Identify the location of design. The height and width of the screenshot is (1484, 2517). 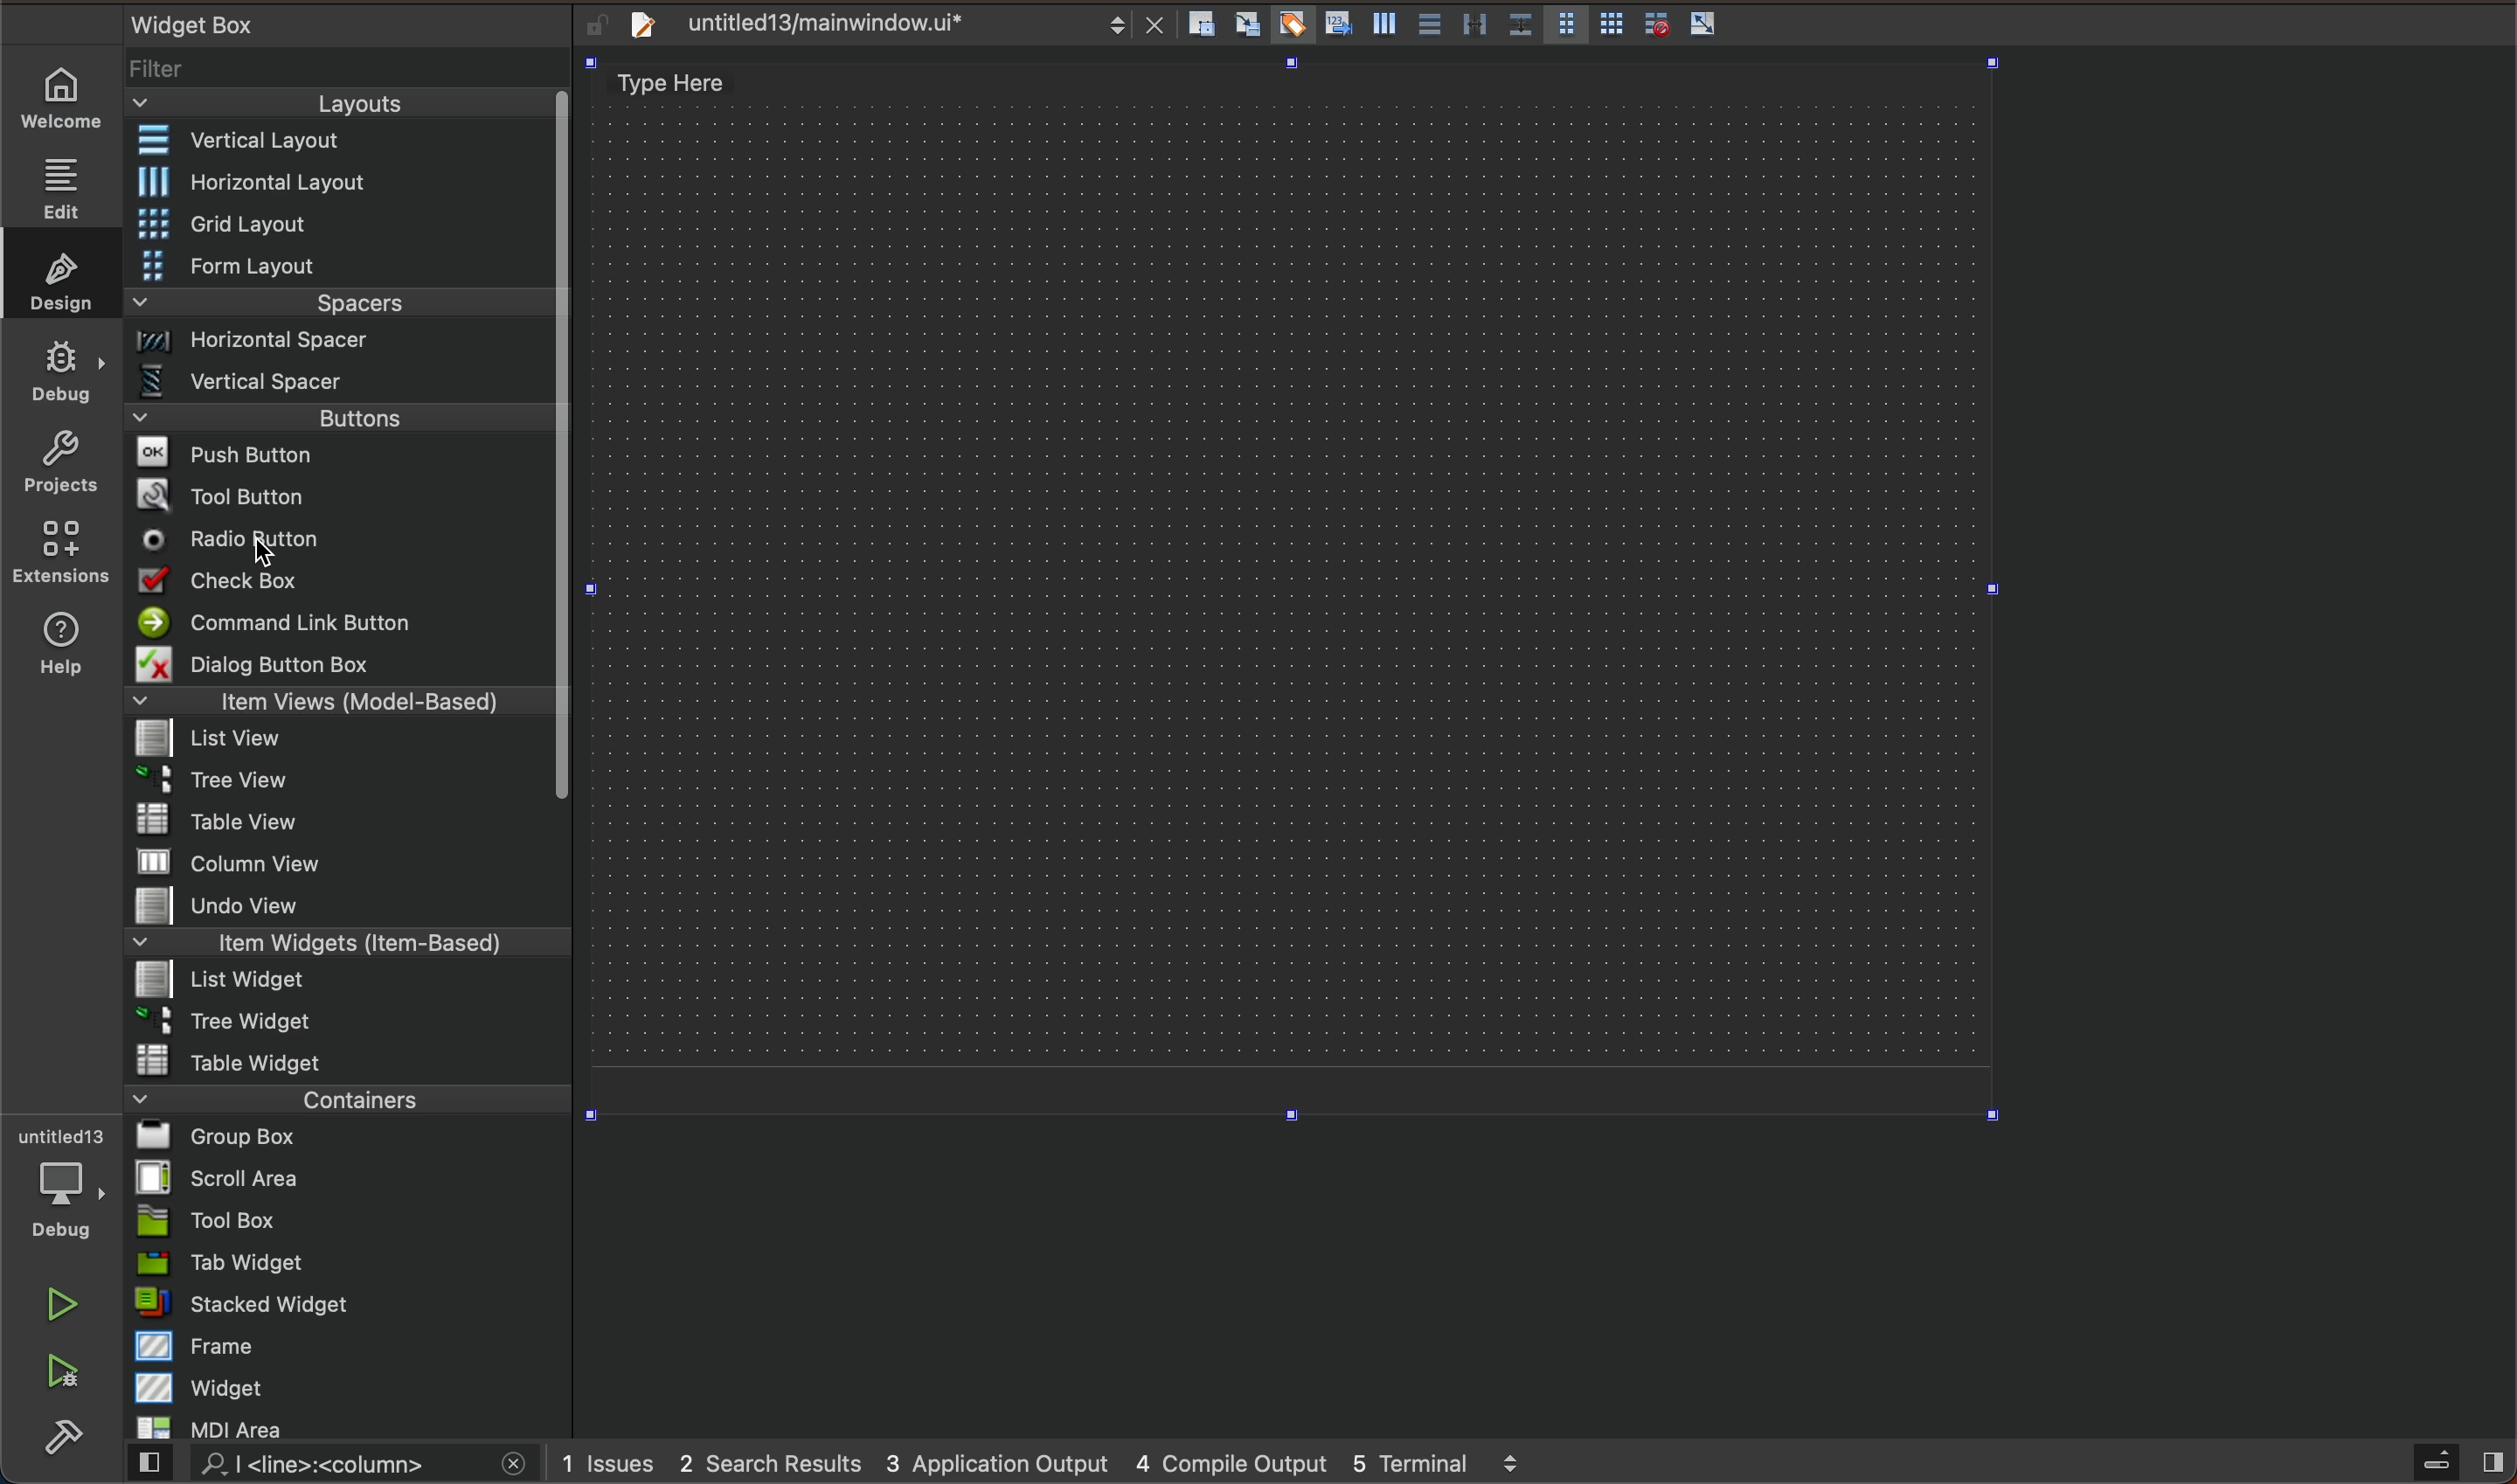
(55, 274).